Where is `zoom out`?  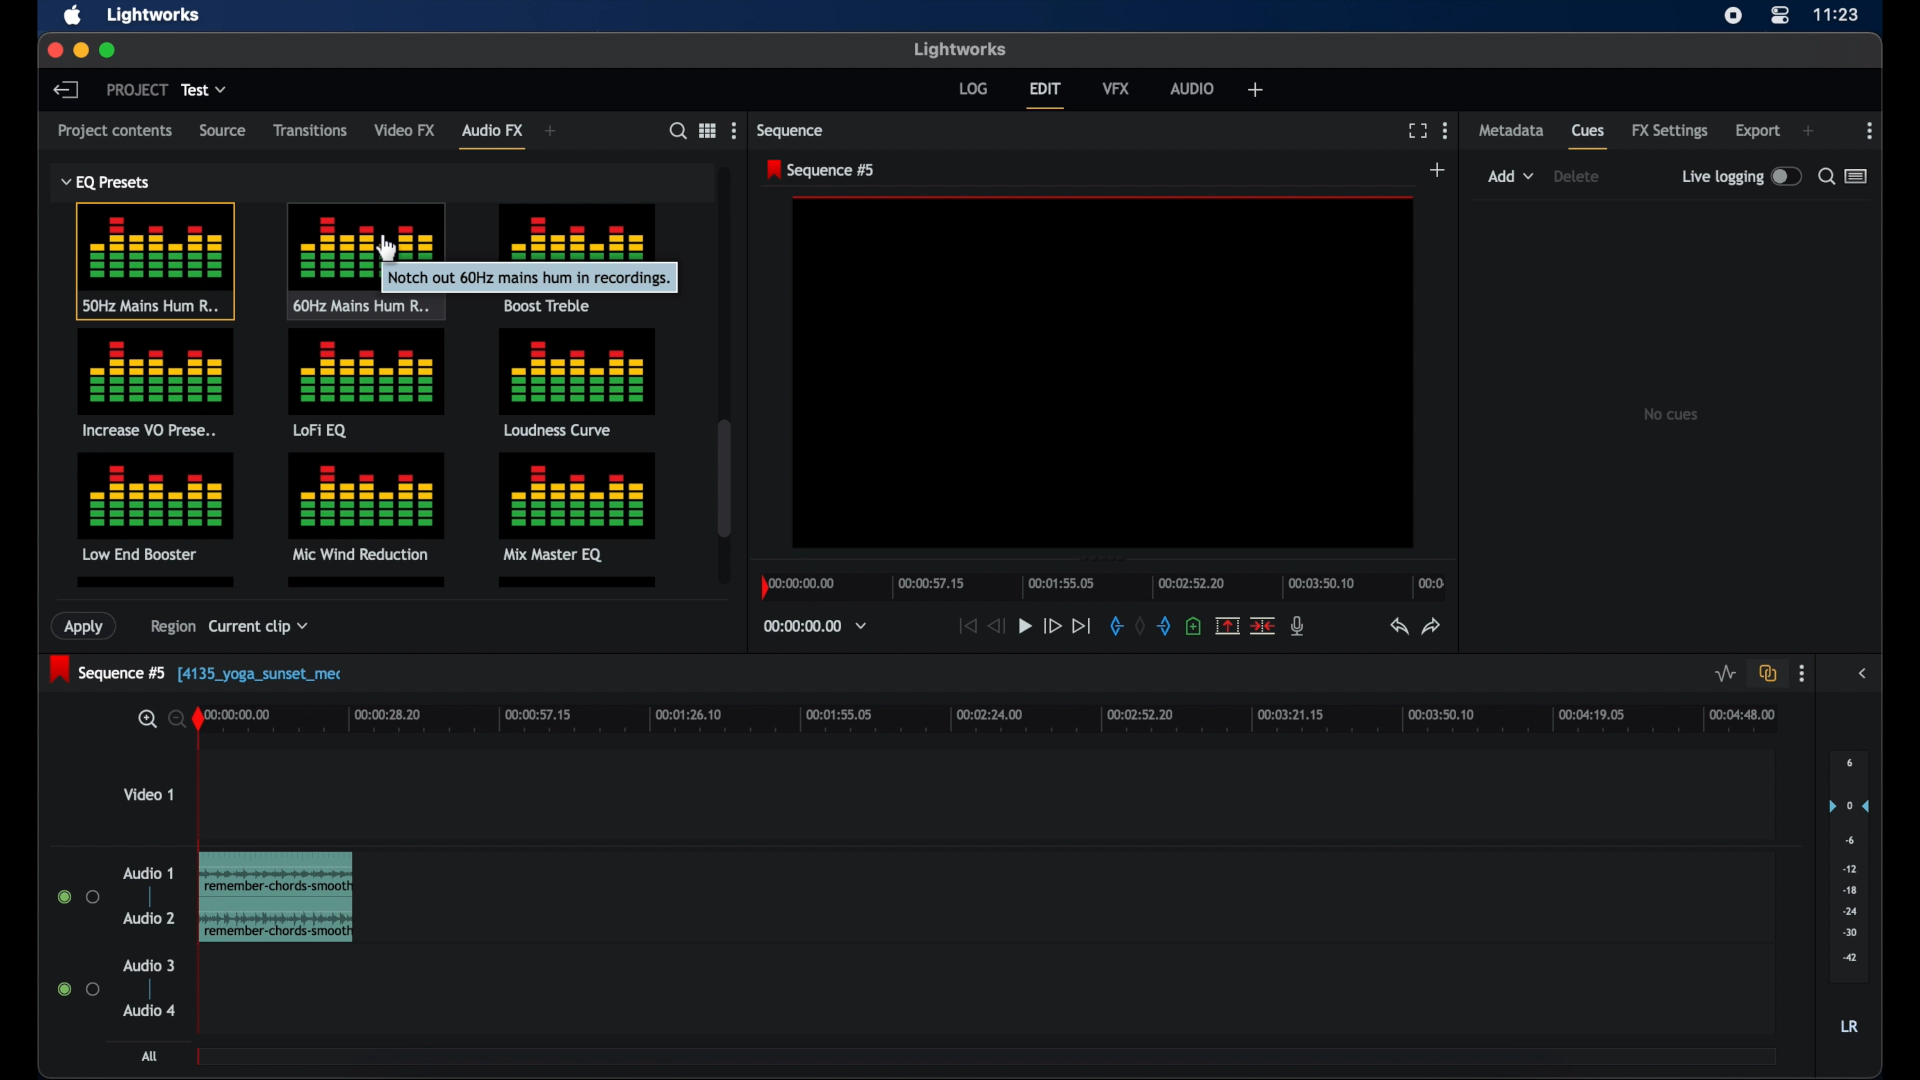 zoom out is located at coordinates (173, 718).